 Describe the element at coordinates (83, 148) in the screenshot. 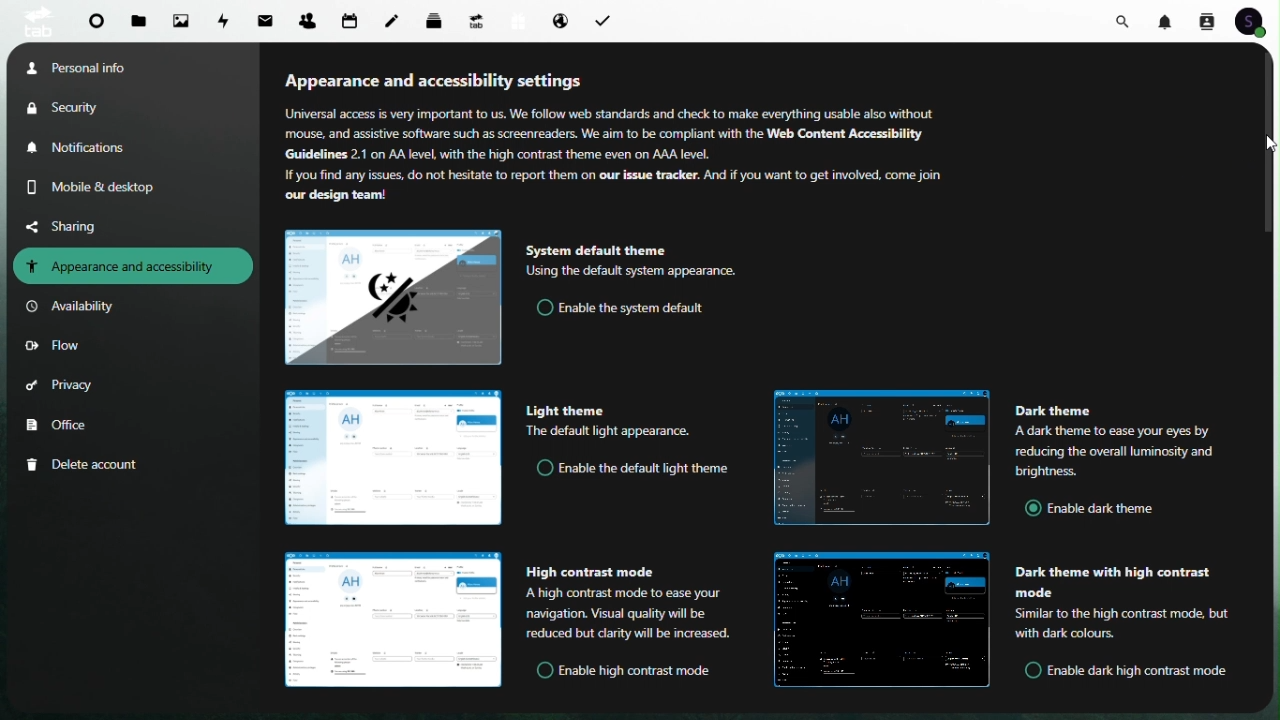

I see `Notifications` at that location.